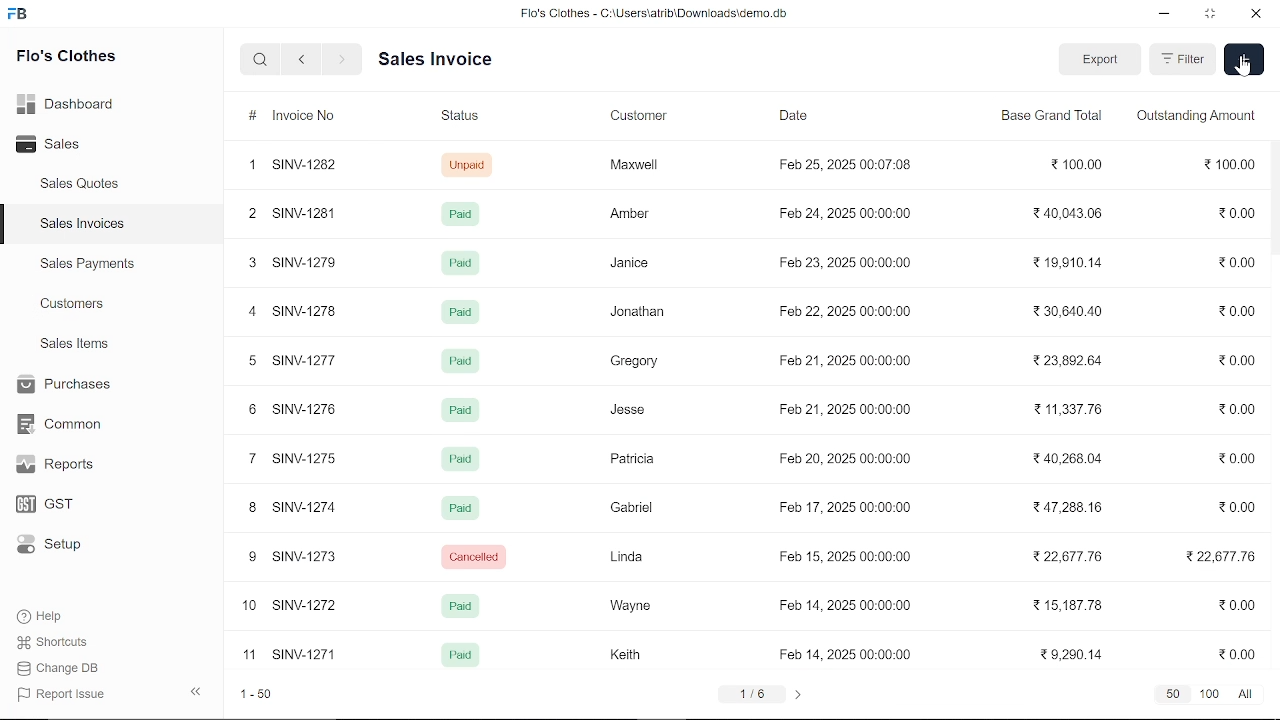 This screenshot has height=720, width=1280. What do you see at coordinates (1212, 15) in the screenshot?
I see `restore down` at bounding box center [1212, 15].